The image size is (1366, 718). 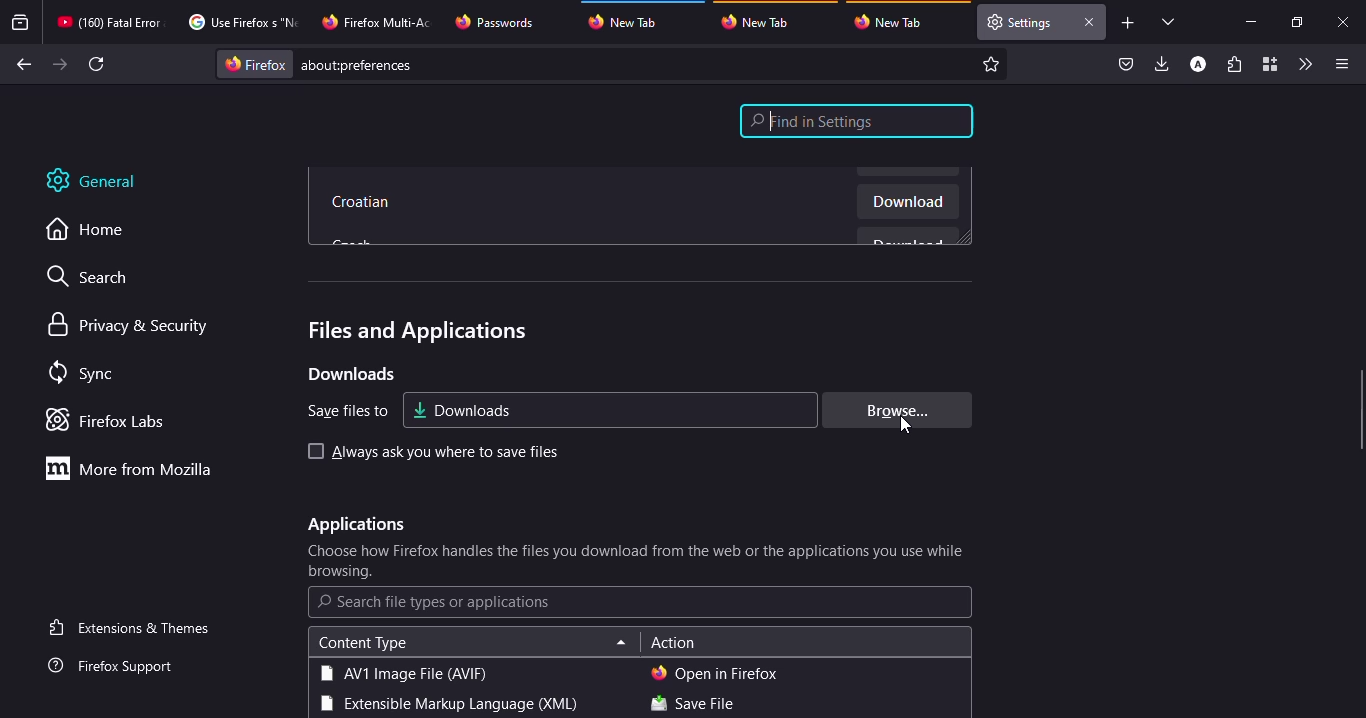 I want to click on downloads, so click(x=350, y=374).